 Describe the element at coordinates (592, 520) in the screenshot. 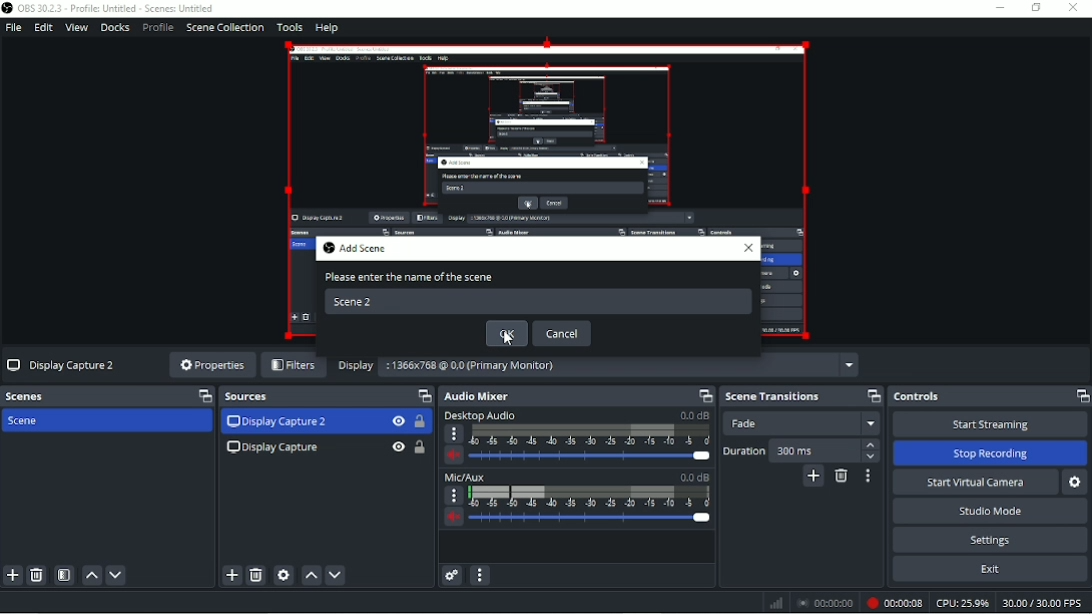

I see `Slider` at that location.